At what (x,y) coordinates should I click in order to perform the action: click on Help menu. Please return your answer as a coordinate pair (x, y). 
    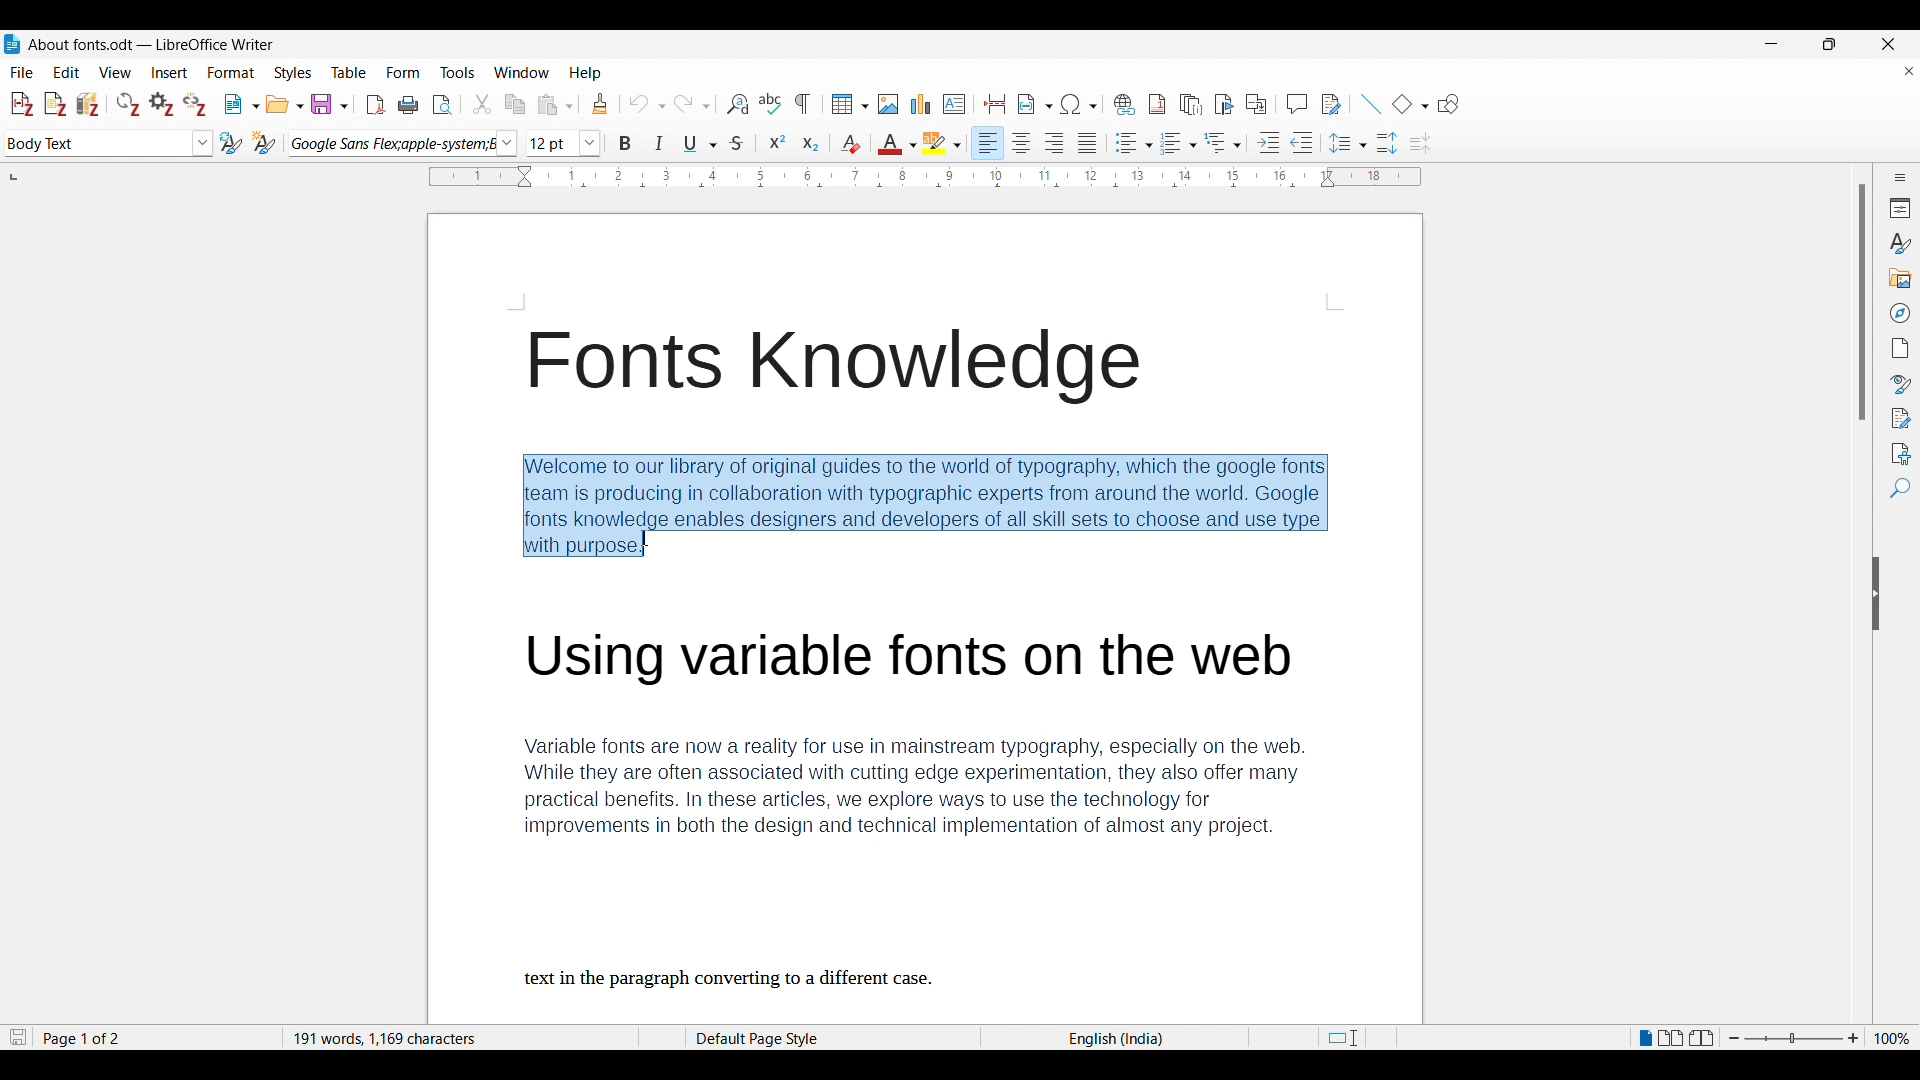
    Looking at the image, I should click on (585, 74).